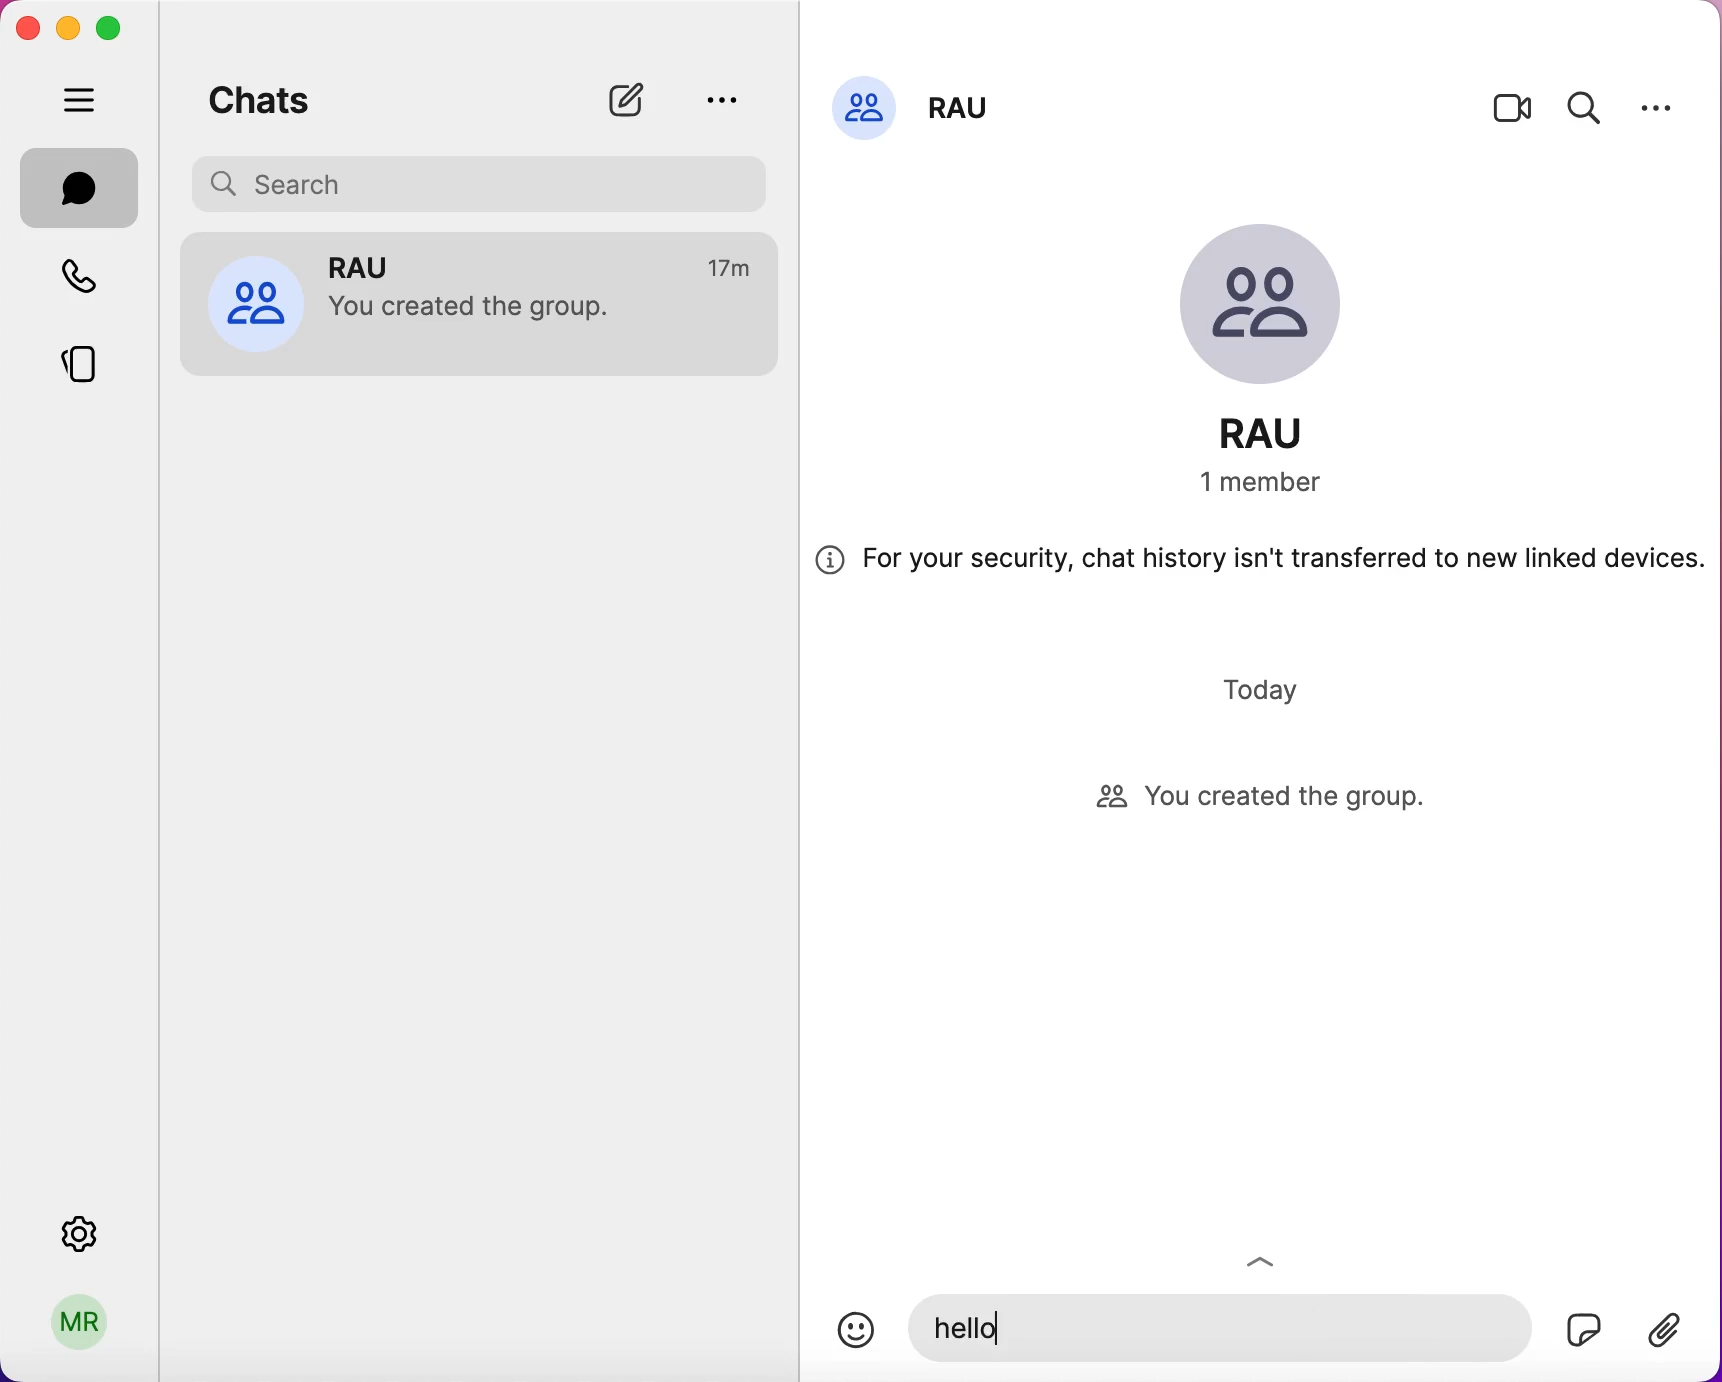 The image size is (1722, 1382). I want to click on minimize, so click(66, 27).